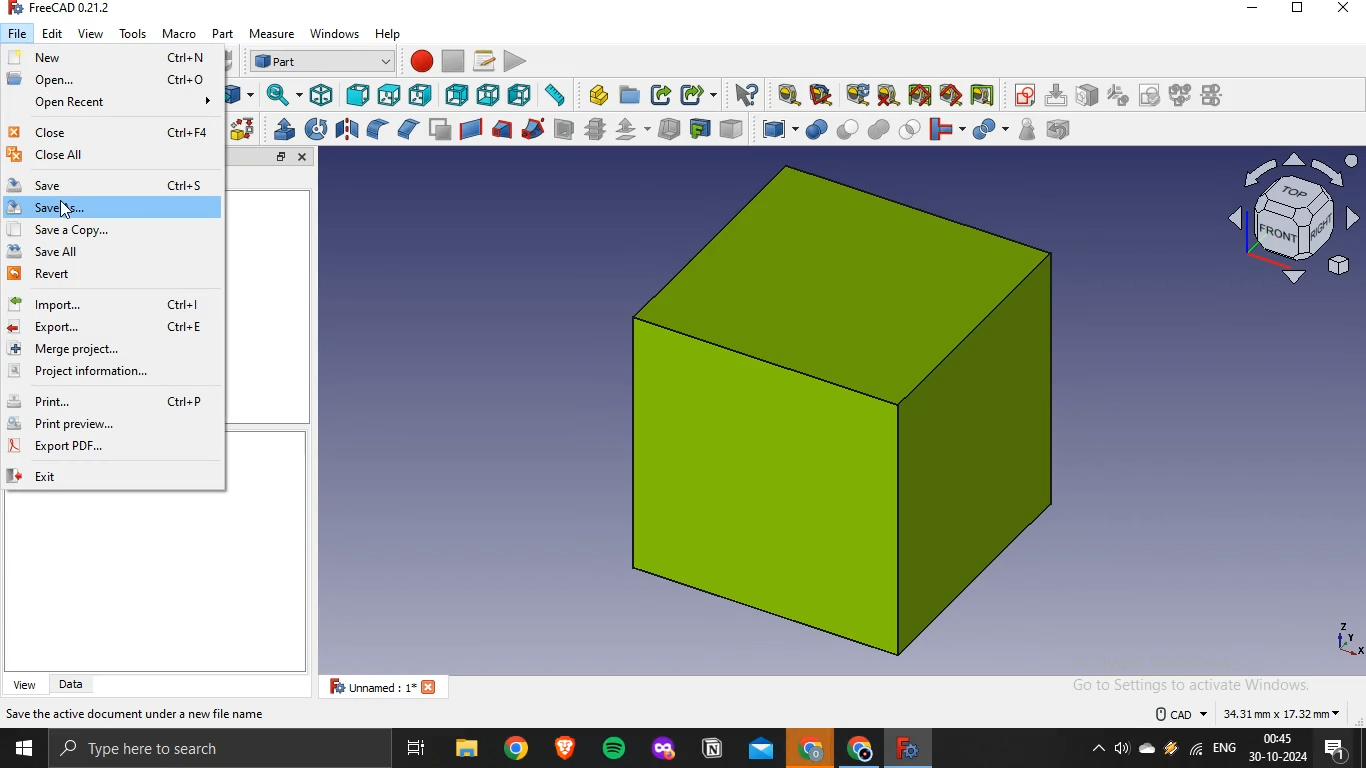 The width and height of the screenshot is (1366, 768). Describe the element at coordinates (857, 95) in the screenshot. I see `refresh` at that location.